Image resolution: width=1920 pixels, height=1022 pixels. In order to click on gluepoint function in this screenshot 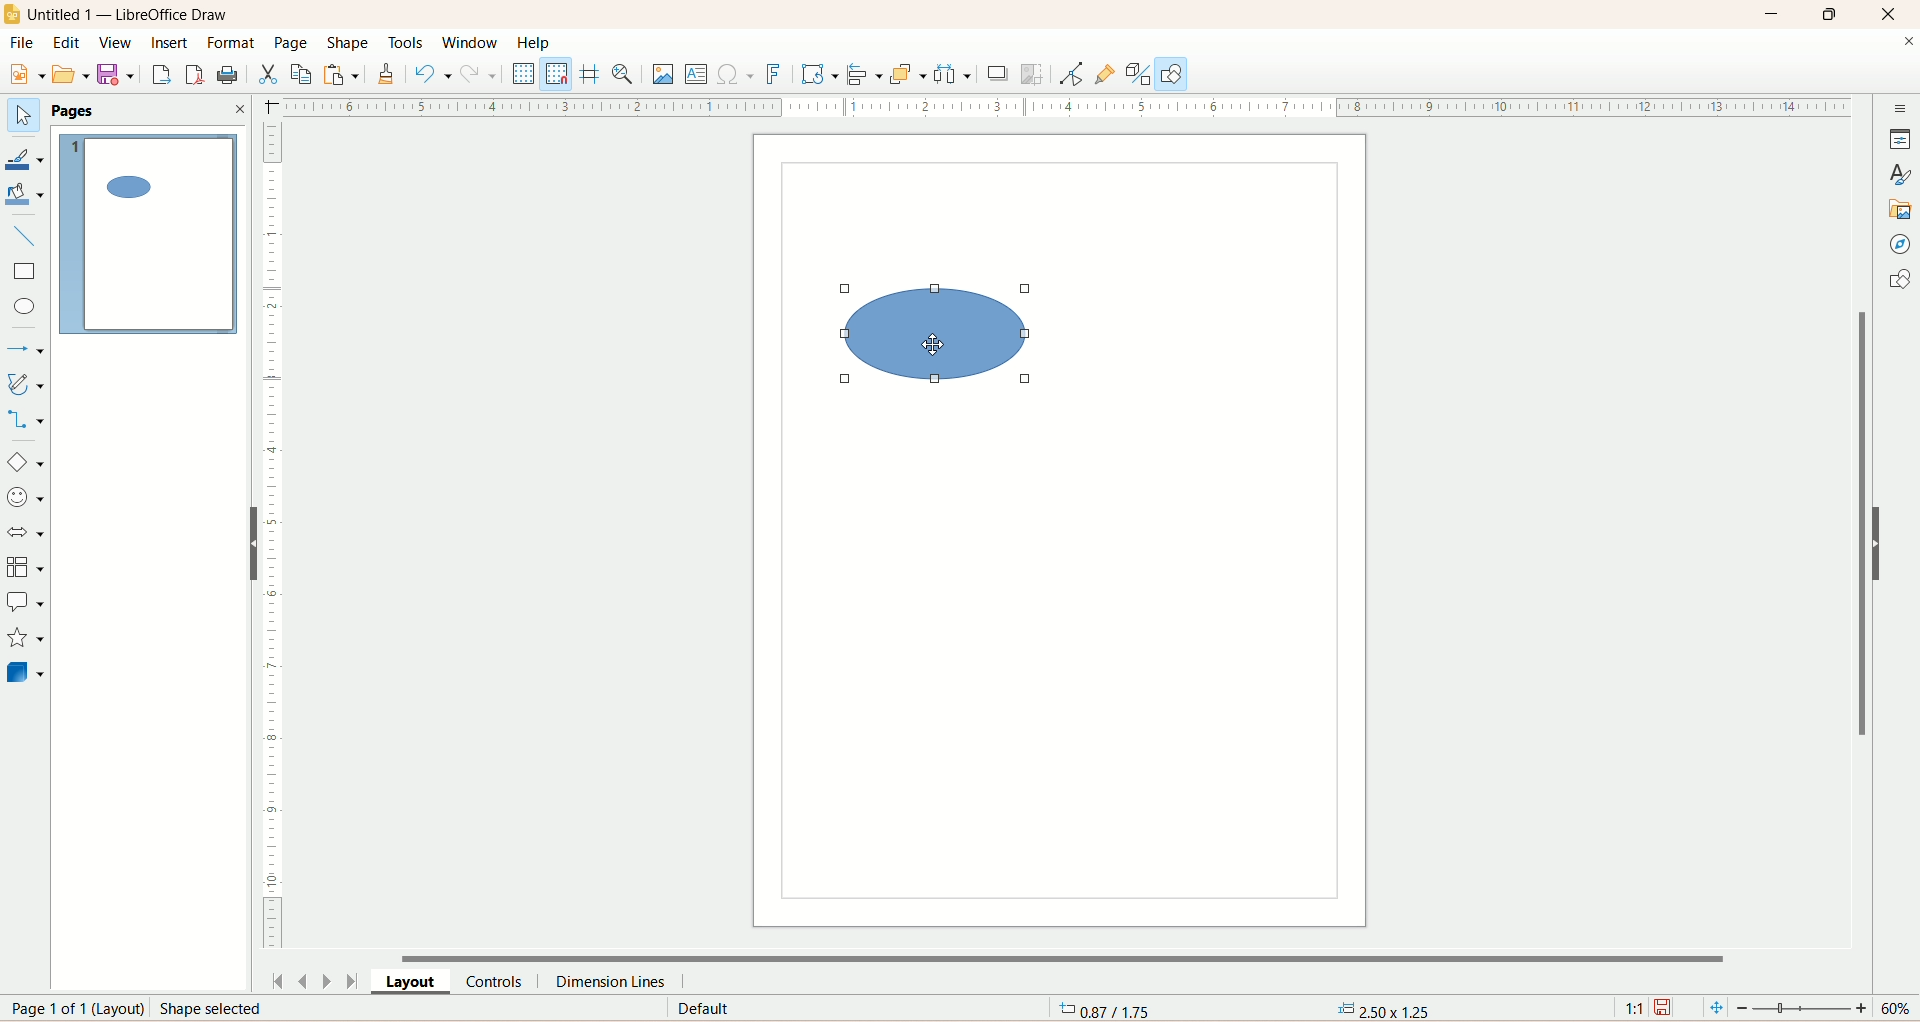, I will do `click(1108, 74)`.